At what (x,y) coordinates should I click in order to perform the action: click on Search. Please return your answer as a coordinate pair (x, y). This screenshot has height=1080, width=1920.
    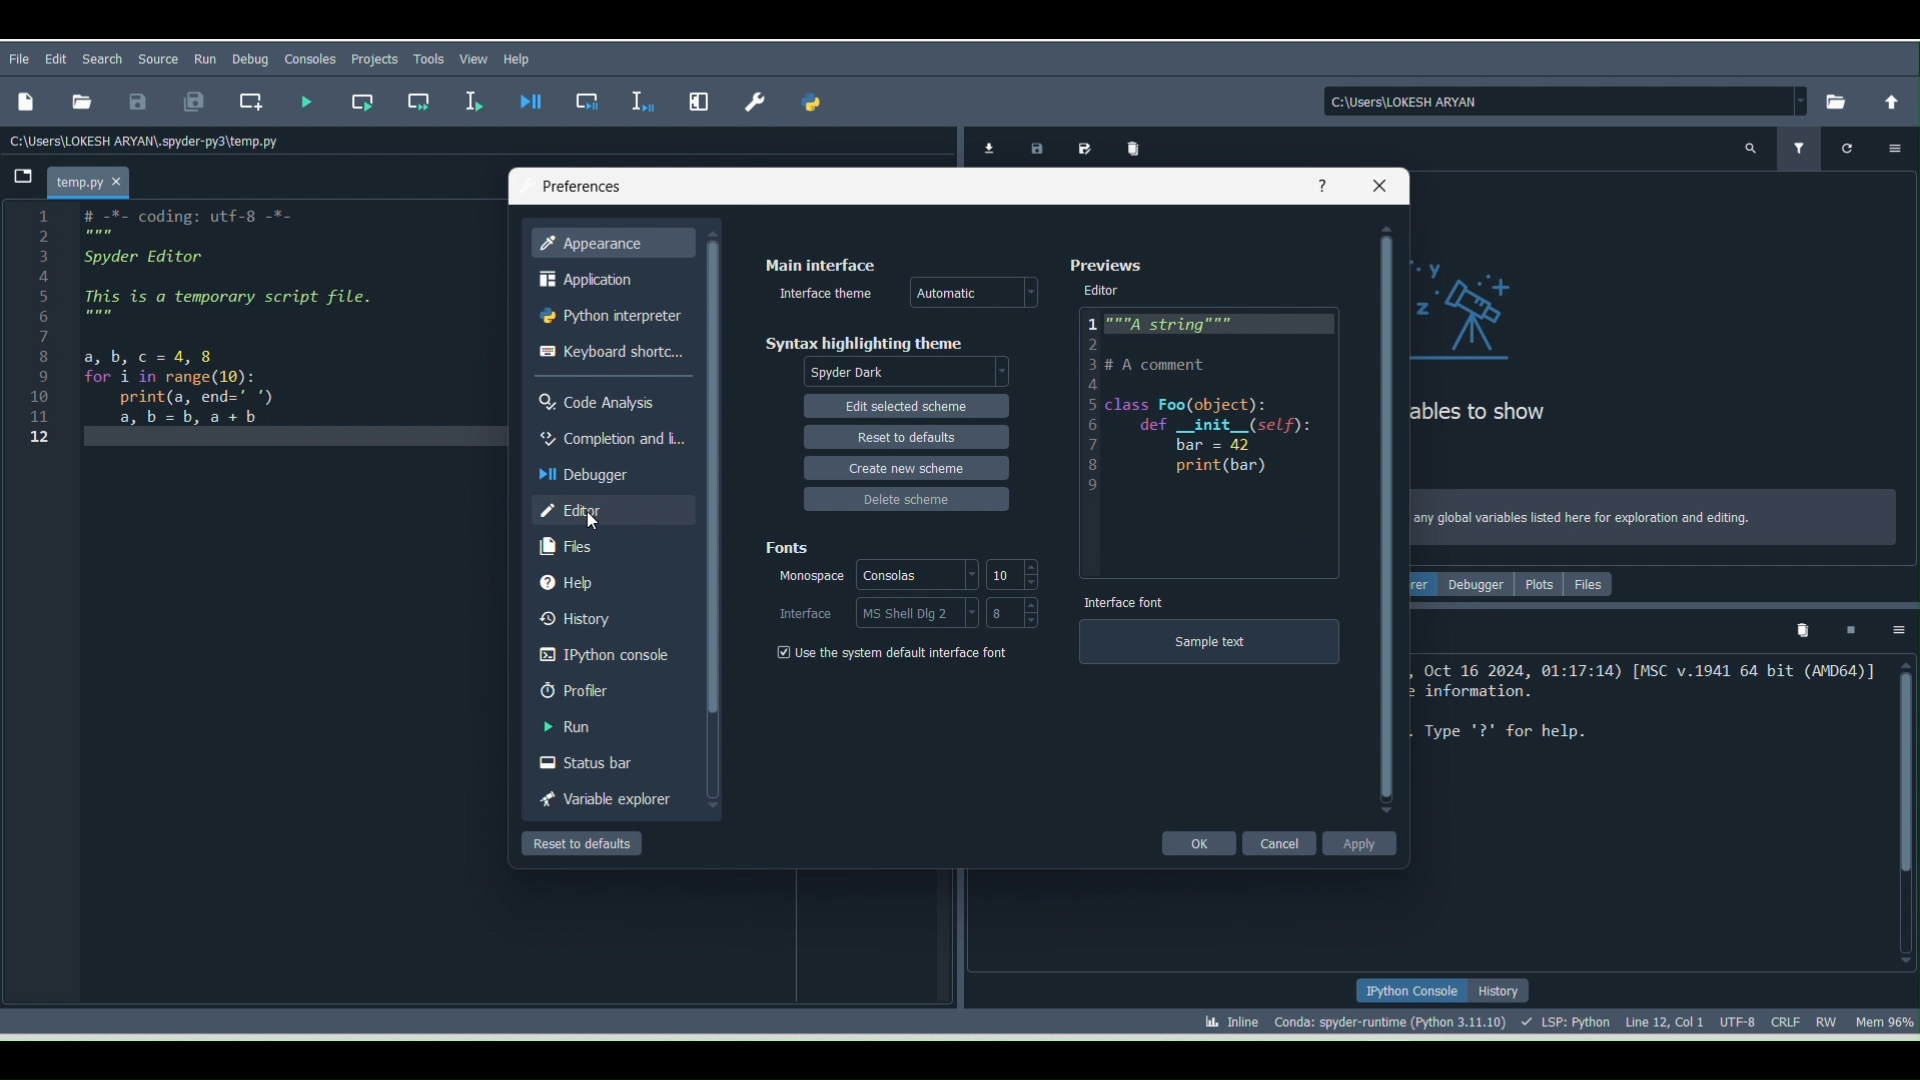
    Looking at the image, I should click on (100, 57).